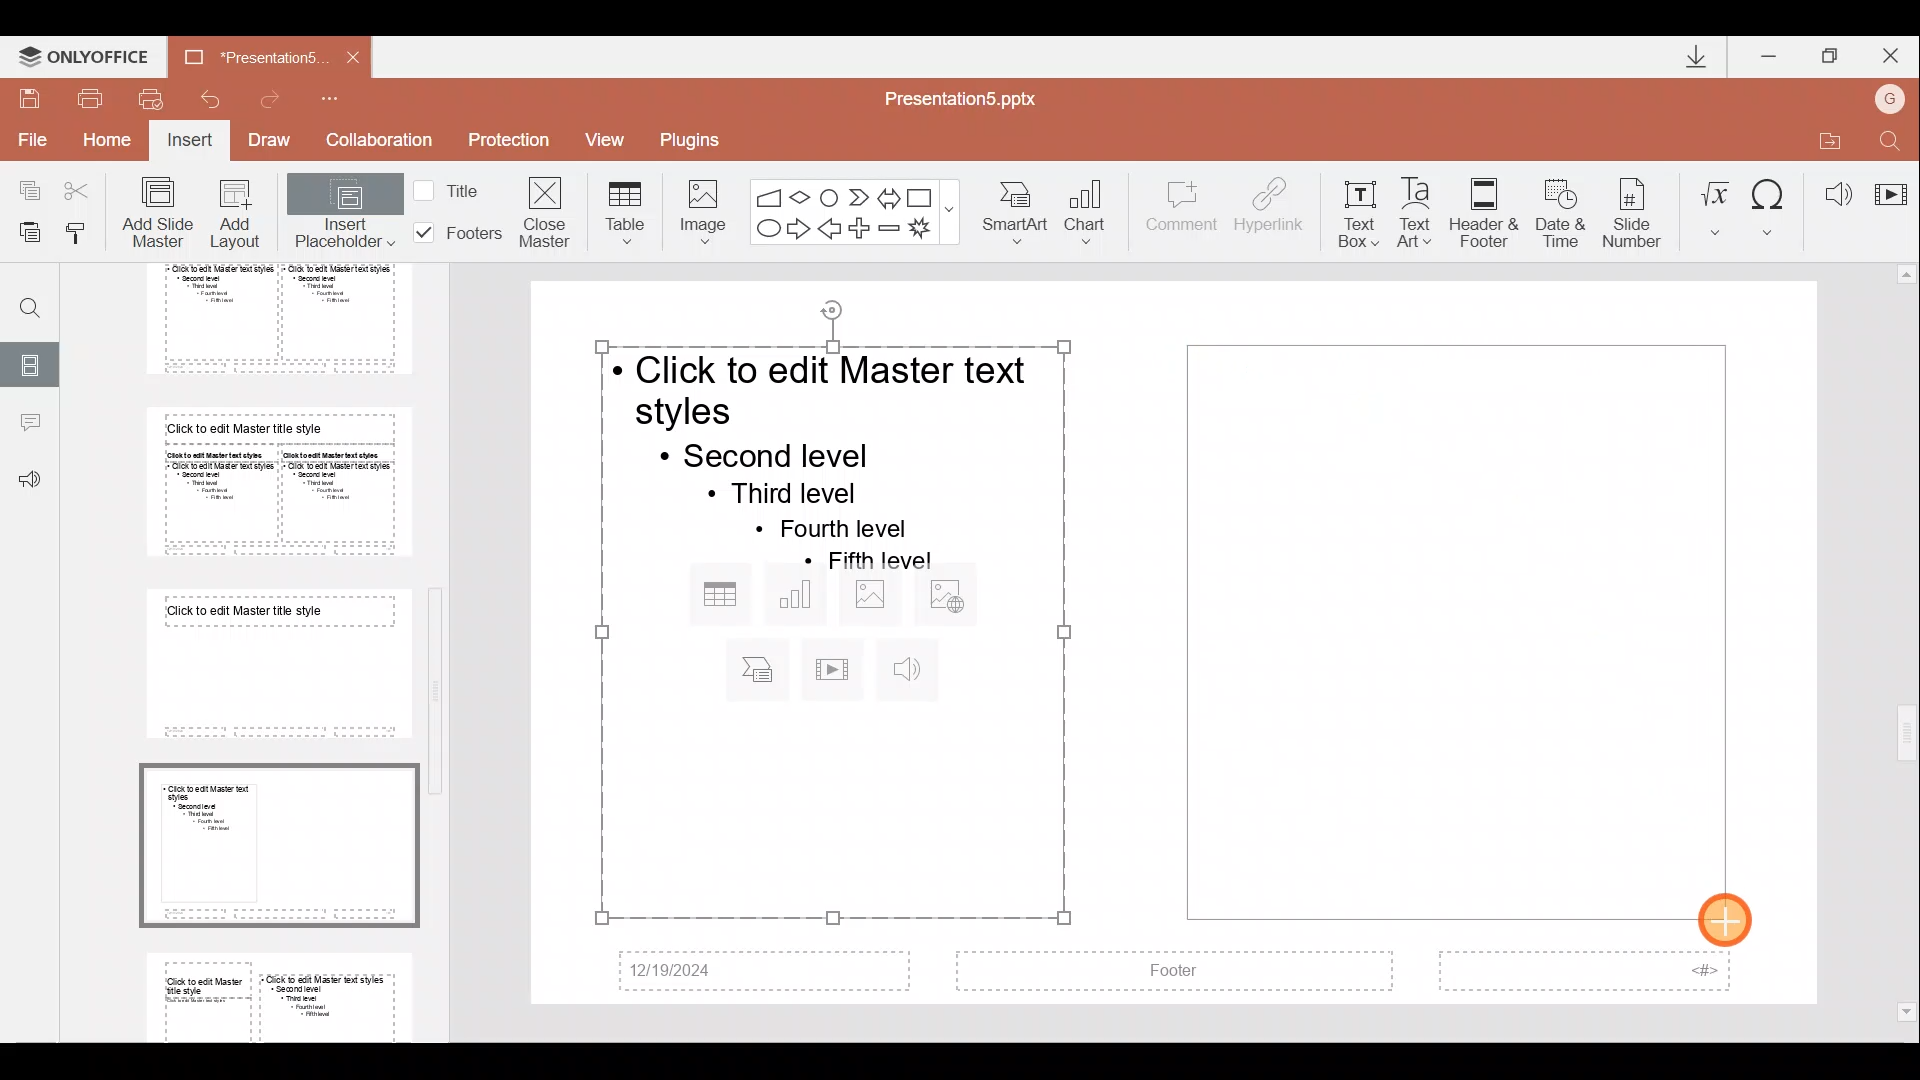 The width and height of the screenshot is (1920, 1080). I want to click on Cursor on placeholder, so click(1727, 918).